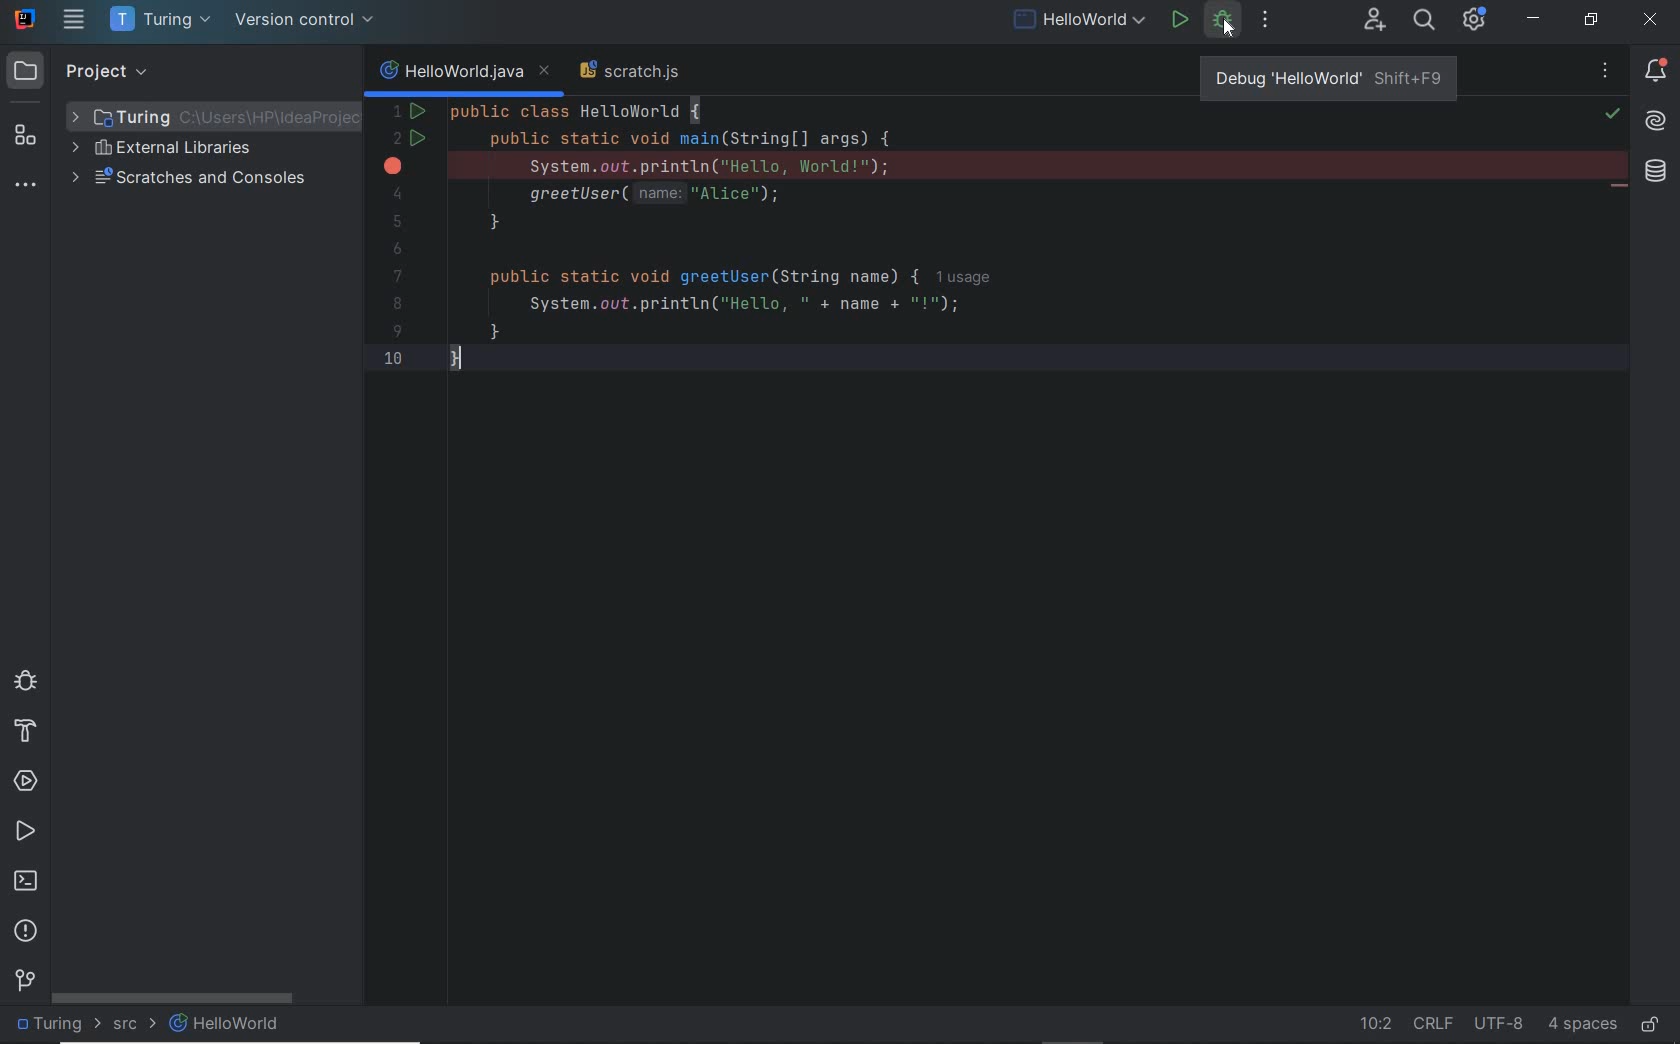  I want to click on codes, so click(952, 242).